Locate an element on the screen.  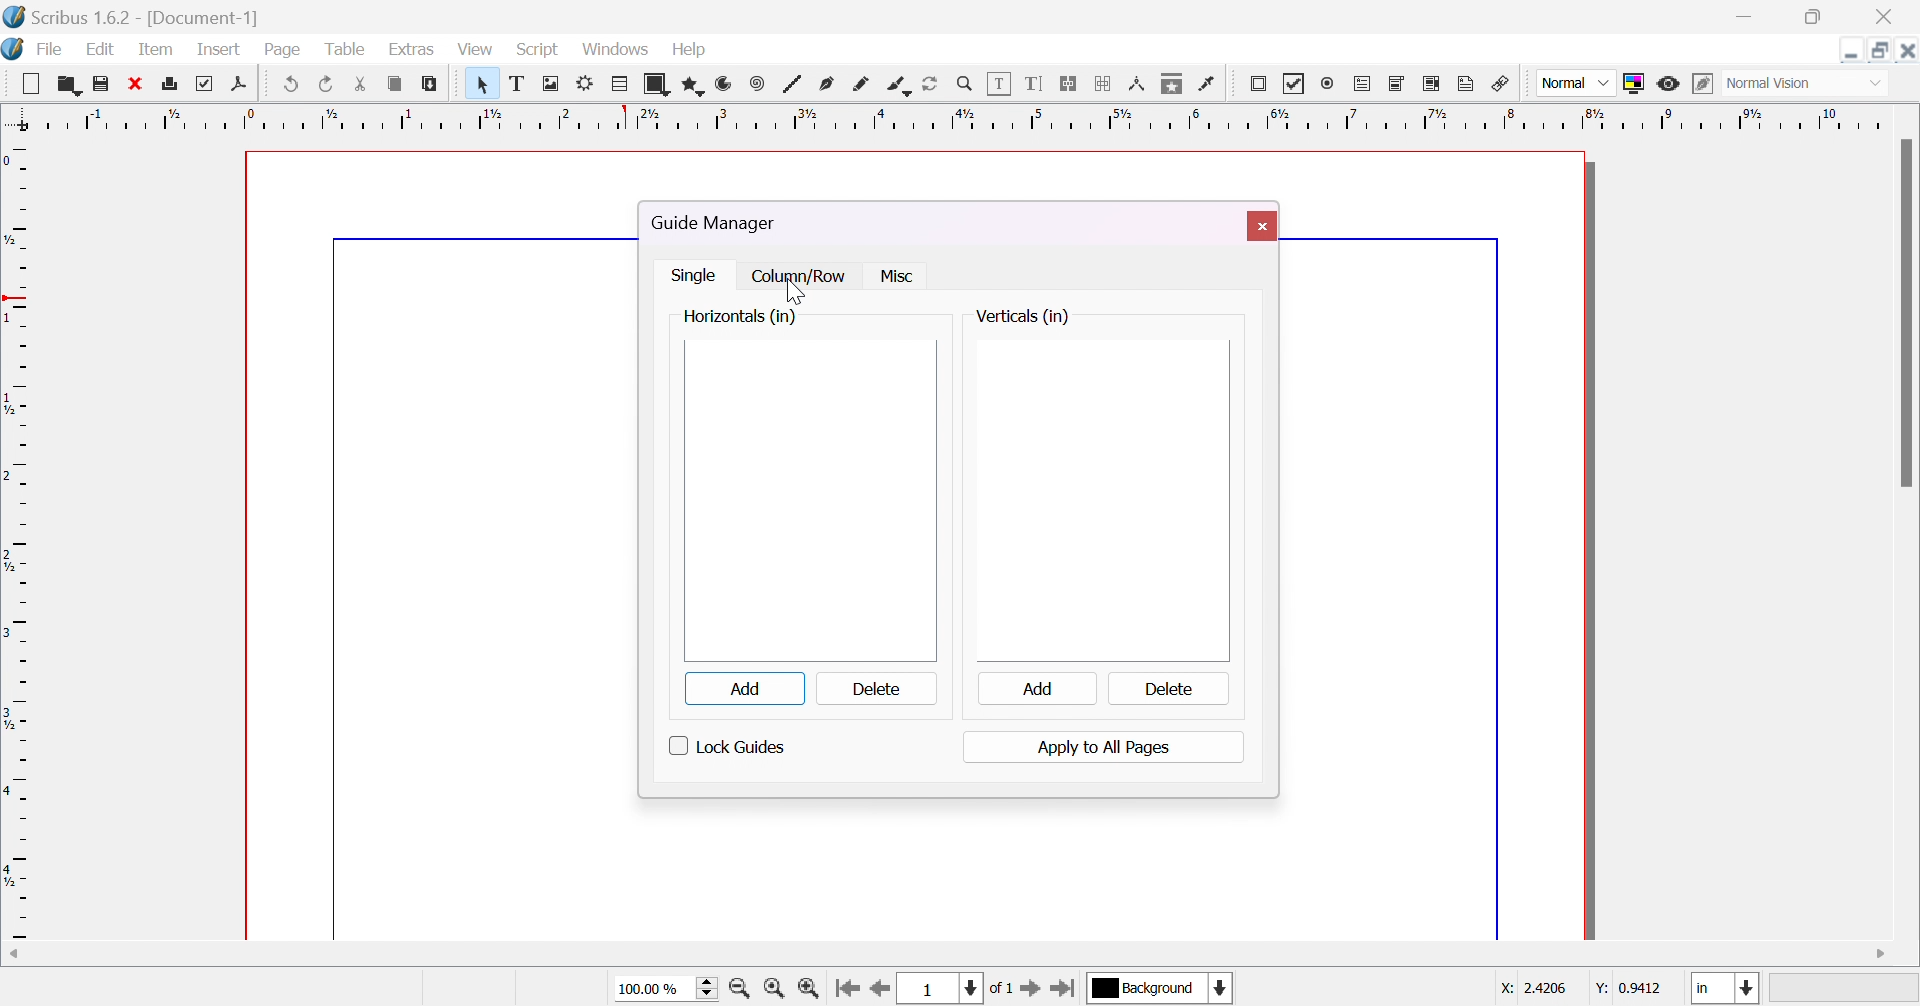
PDF list box is located at coordinates (1434, 83).